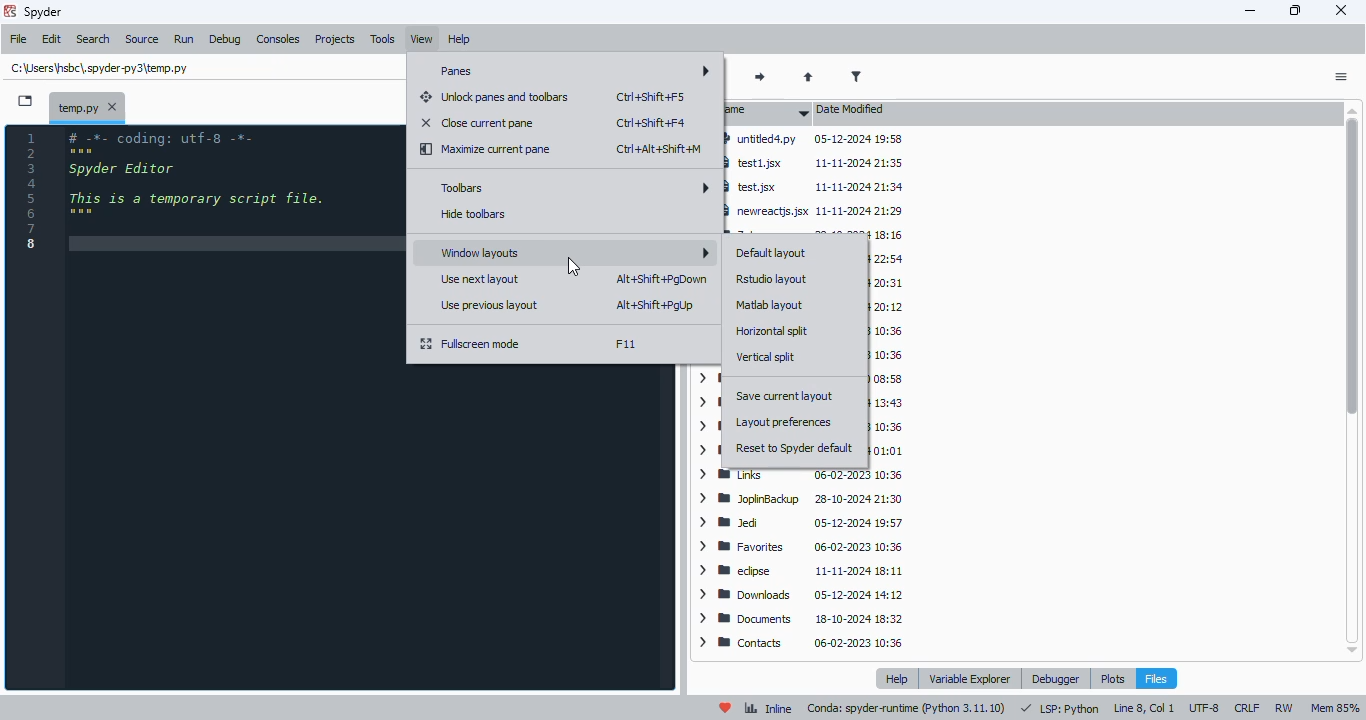 The width and height of the screenshot is (1366, 720). What do you see at coordinates (470, 345) in the screenshot?
I see `fullscreen mode` at bounding box center [470, 345].